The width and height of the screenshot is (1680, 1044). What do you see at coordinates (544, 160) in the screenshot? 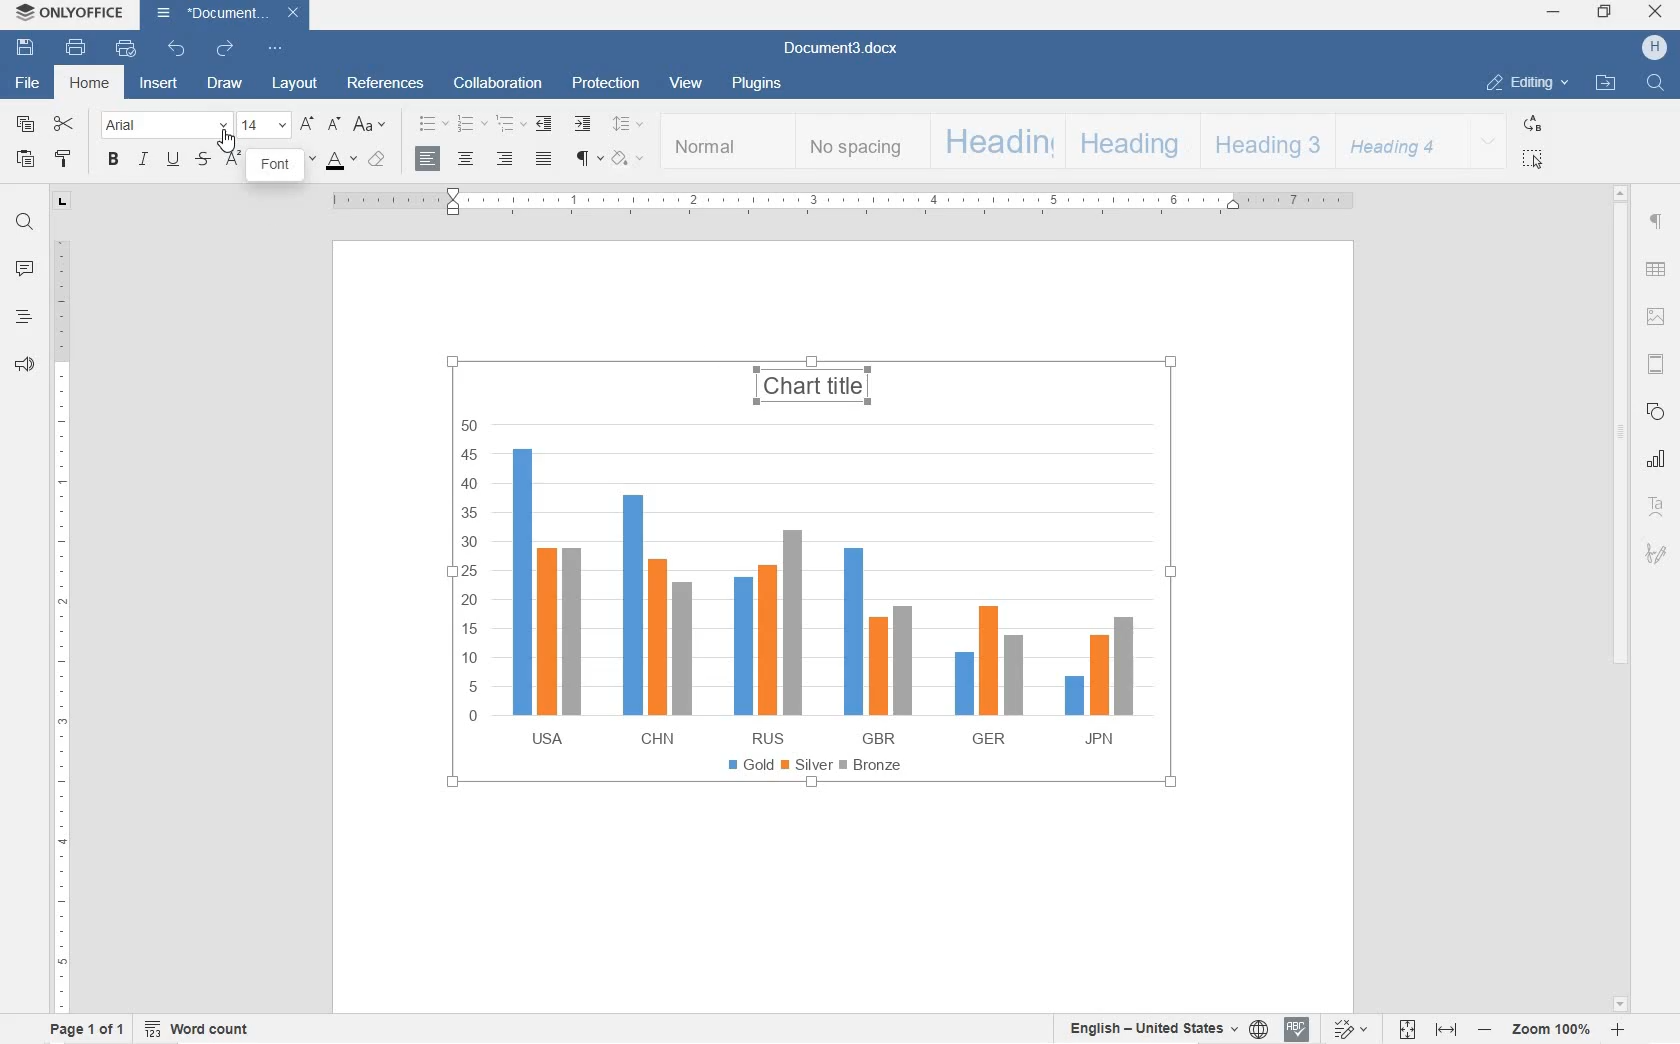
I see `JUSTIFIED` at bounding box center [544, 160].